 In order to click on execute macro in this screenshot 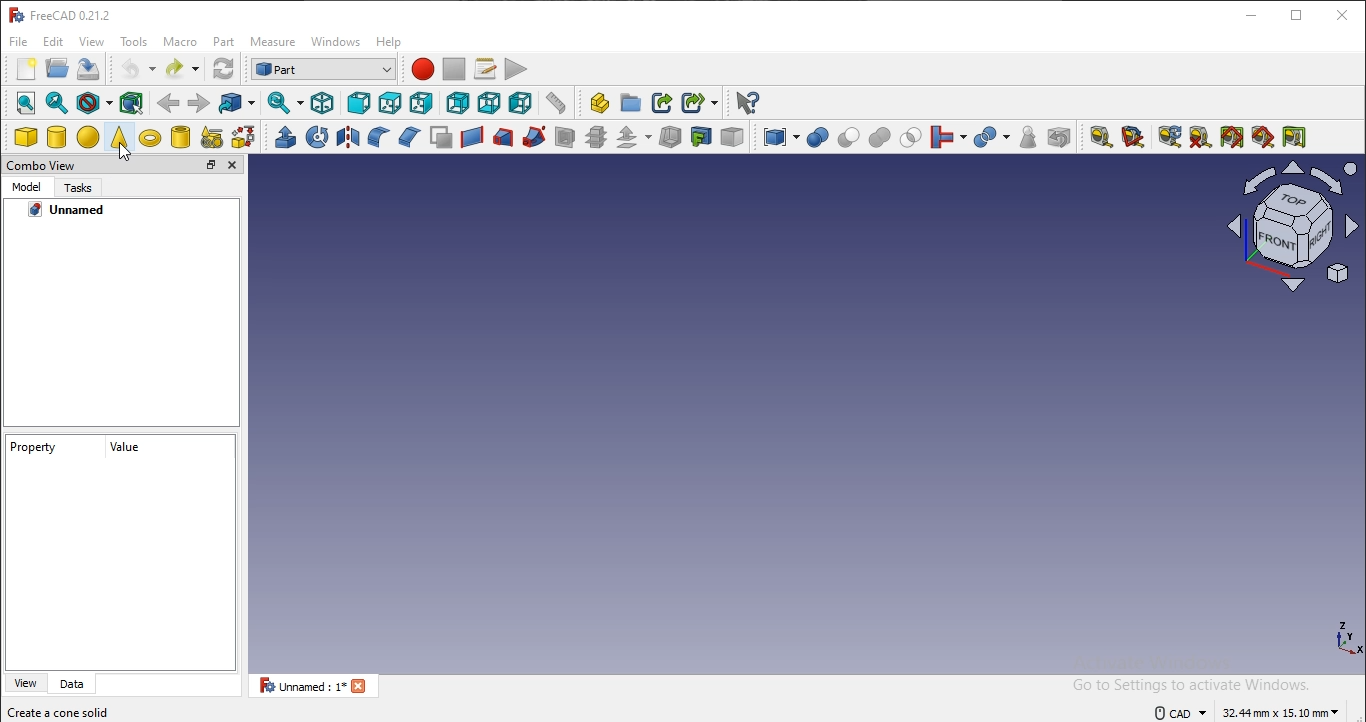, I will do `click(519, 69)`.